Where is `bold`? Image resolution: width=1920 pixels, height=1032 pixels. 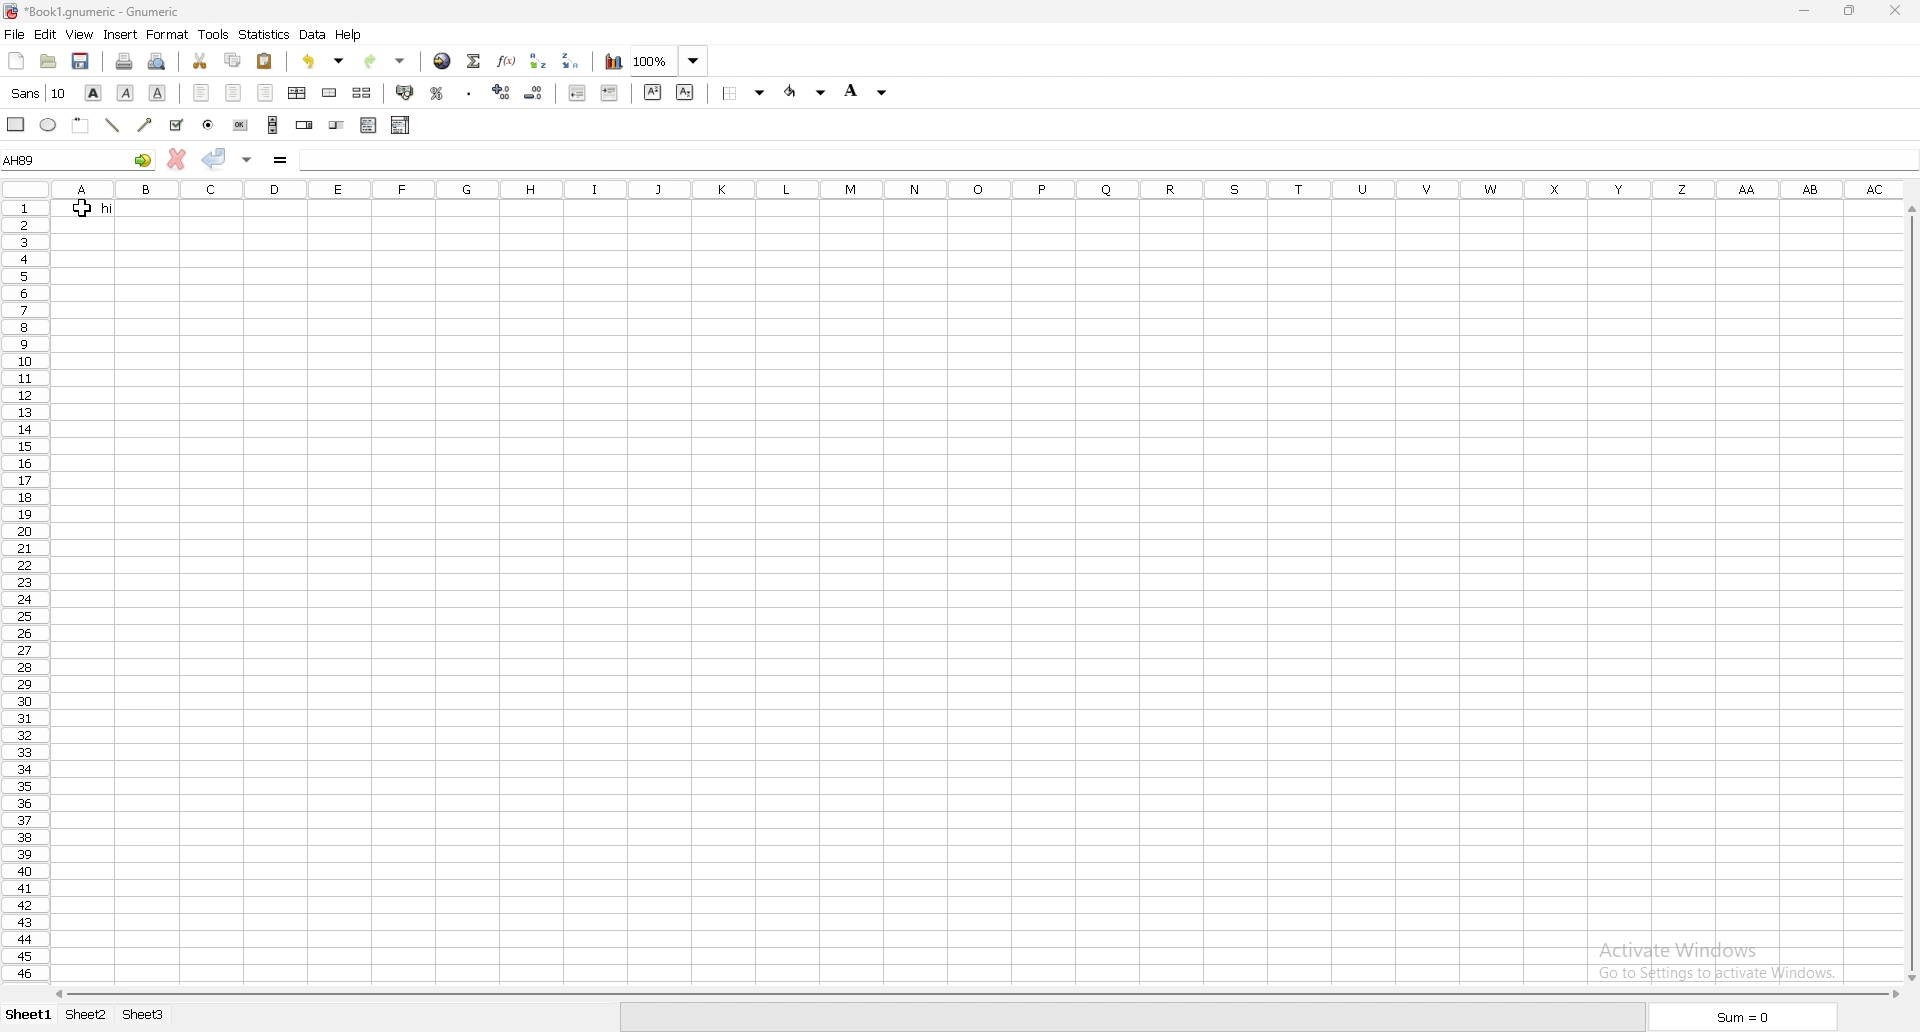
bold is located at coordinates (93, 91).